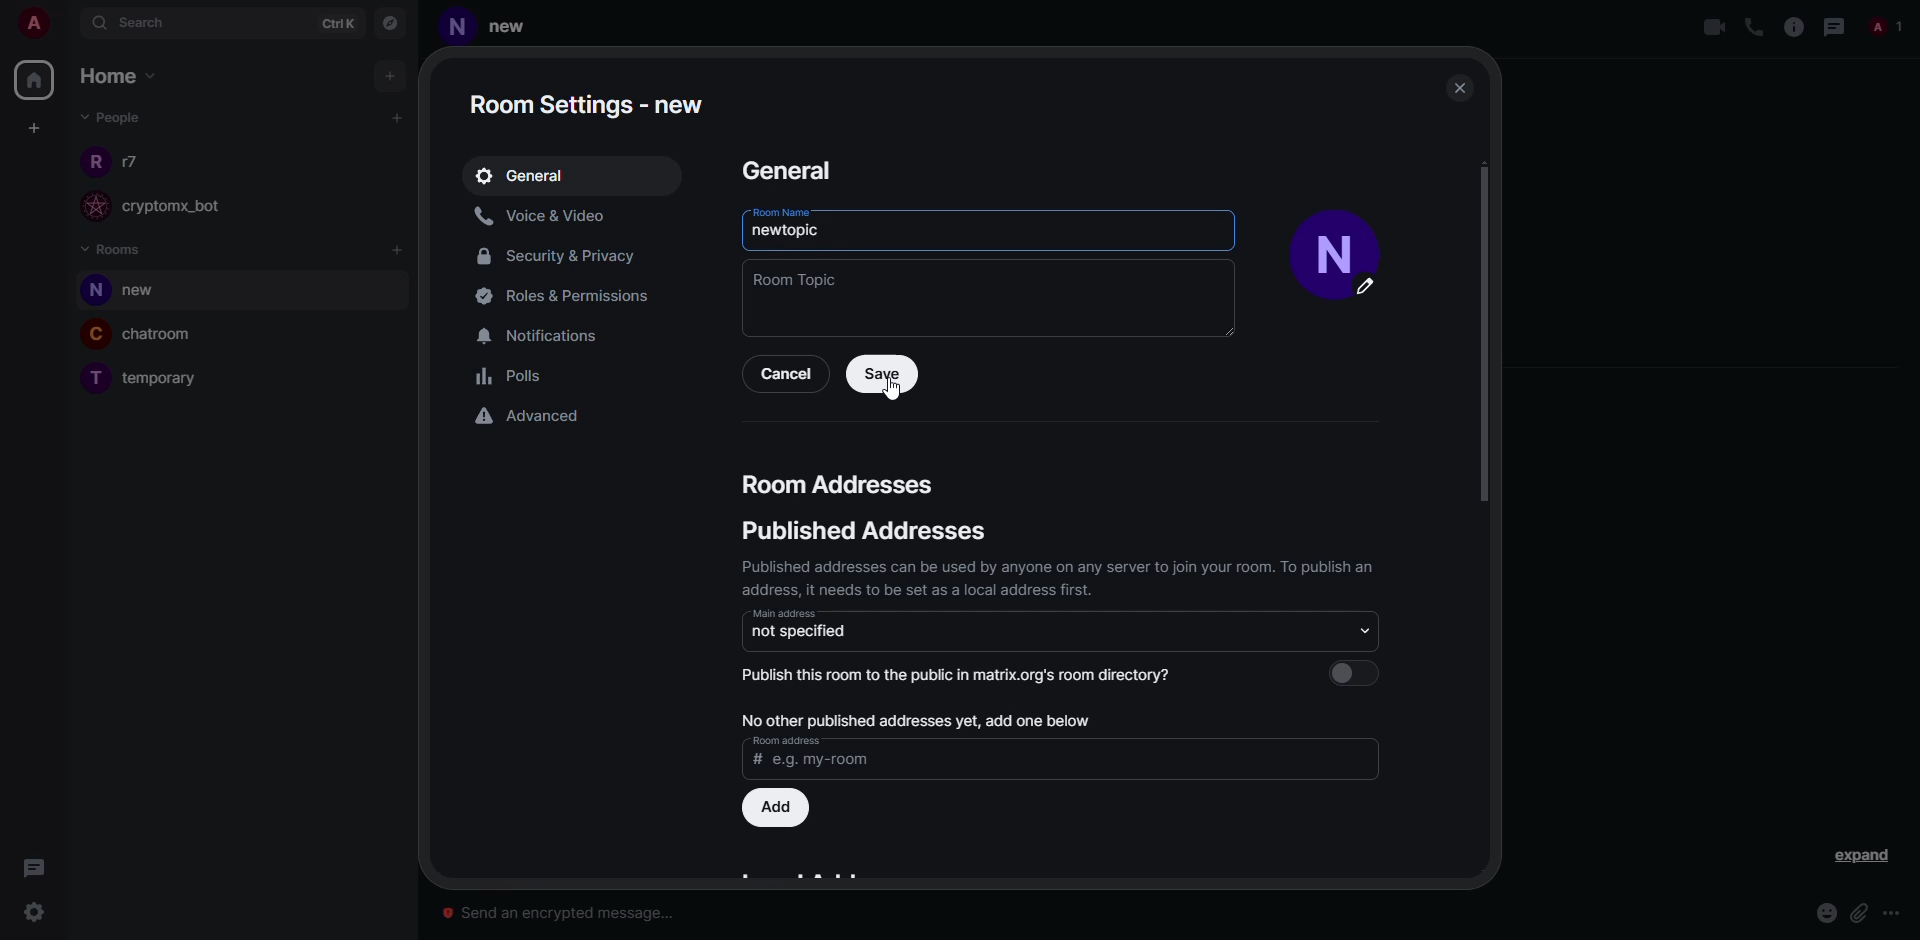 The image size is (1920, 940). What do you see at coordinates (785, 169) in the screenshot?
I see `general` at bounding box center [785, 169].